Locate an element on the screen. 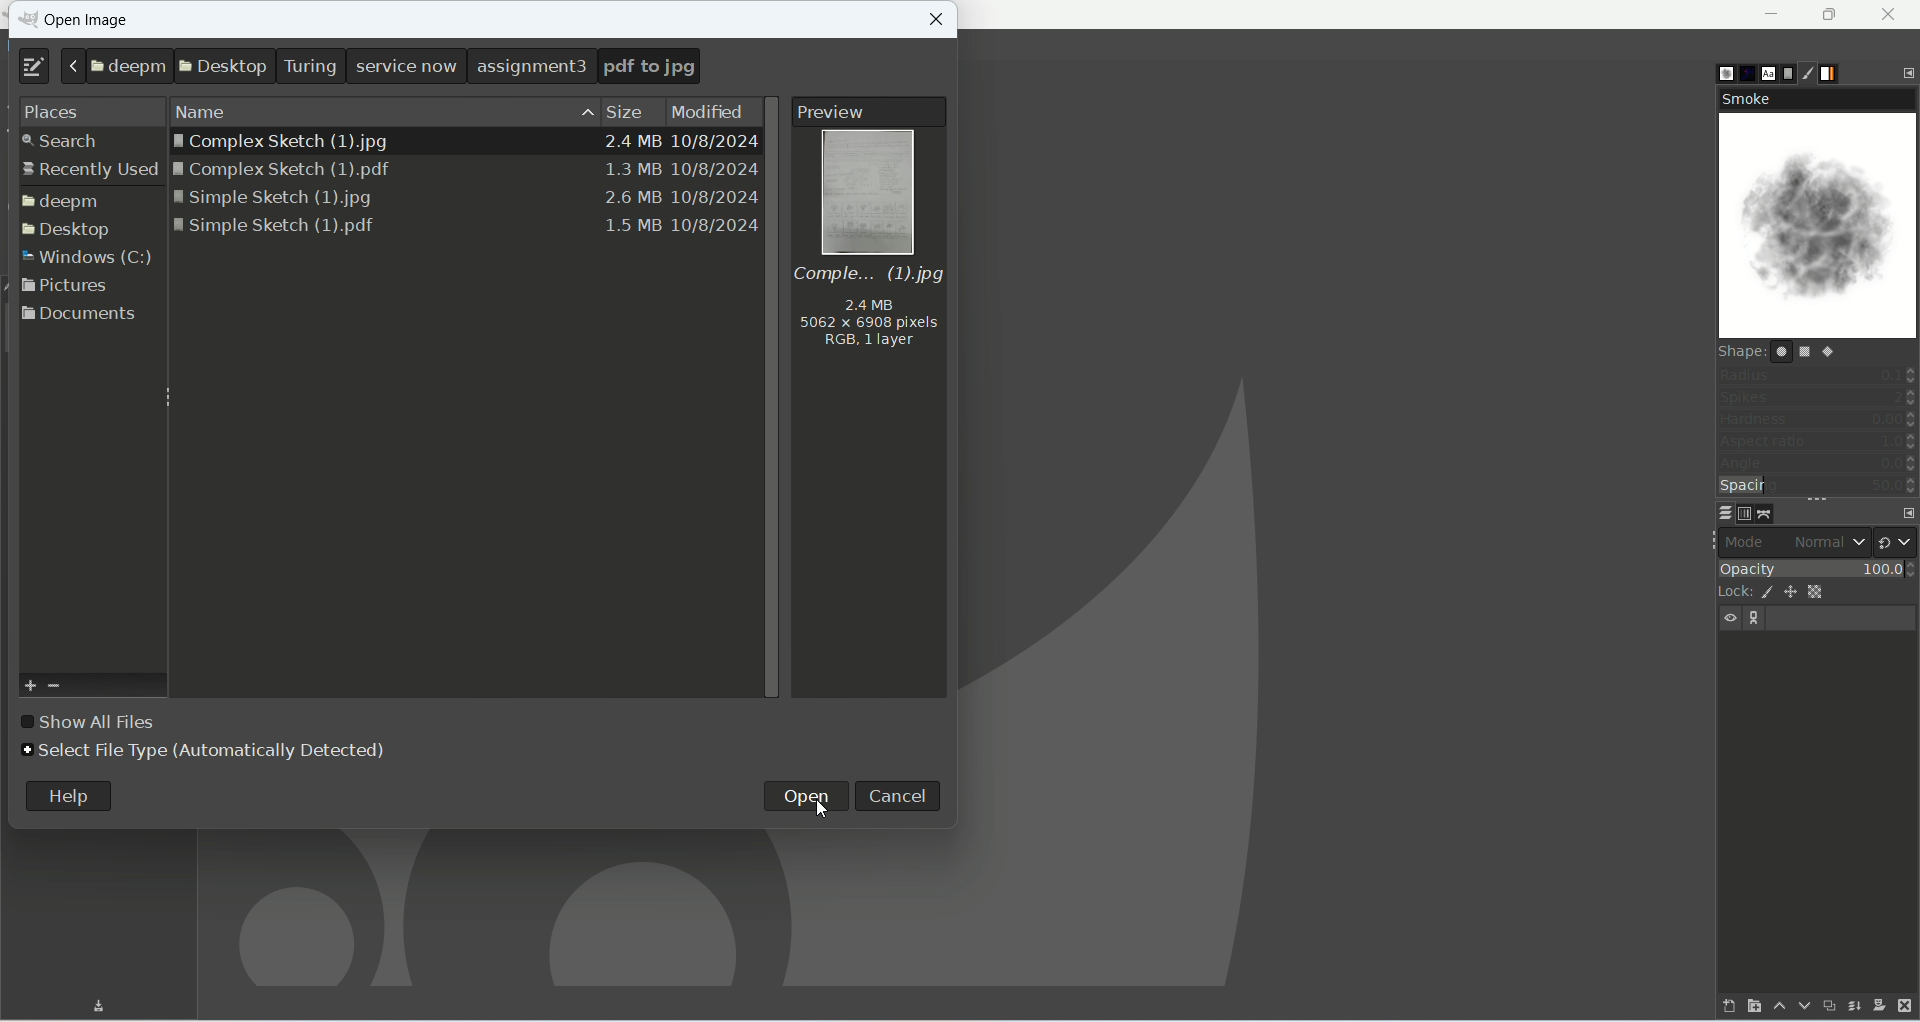 The height and width of the screenshot is (1022, 1920). spikes is located at coordinates (1818, 395).